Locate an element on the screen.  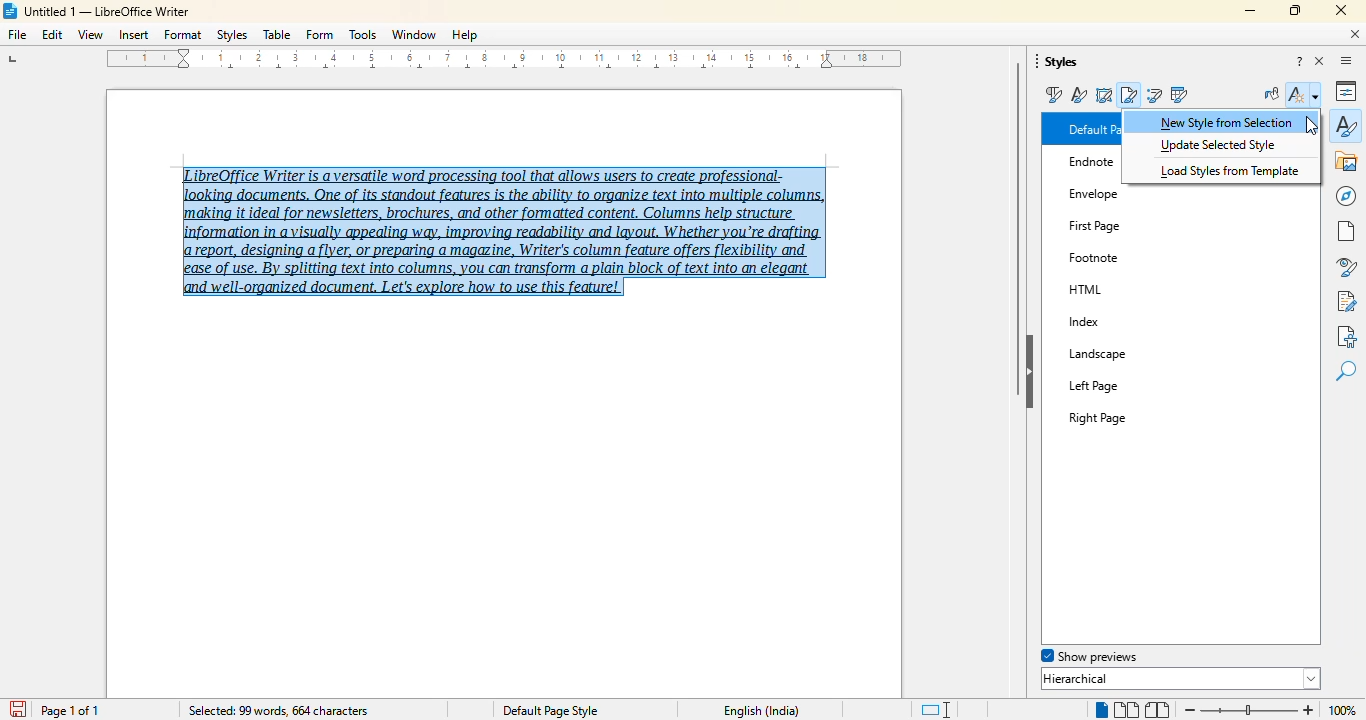
help is located at coordinates (465, 35).